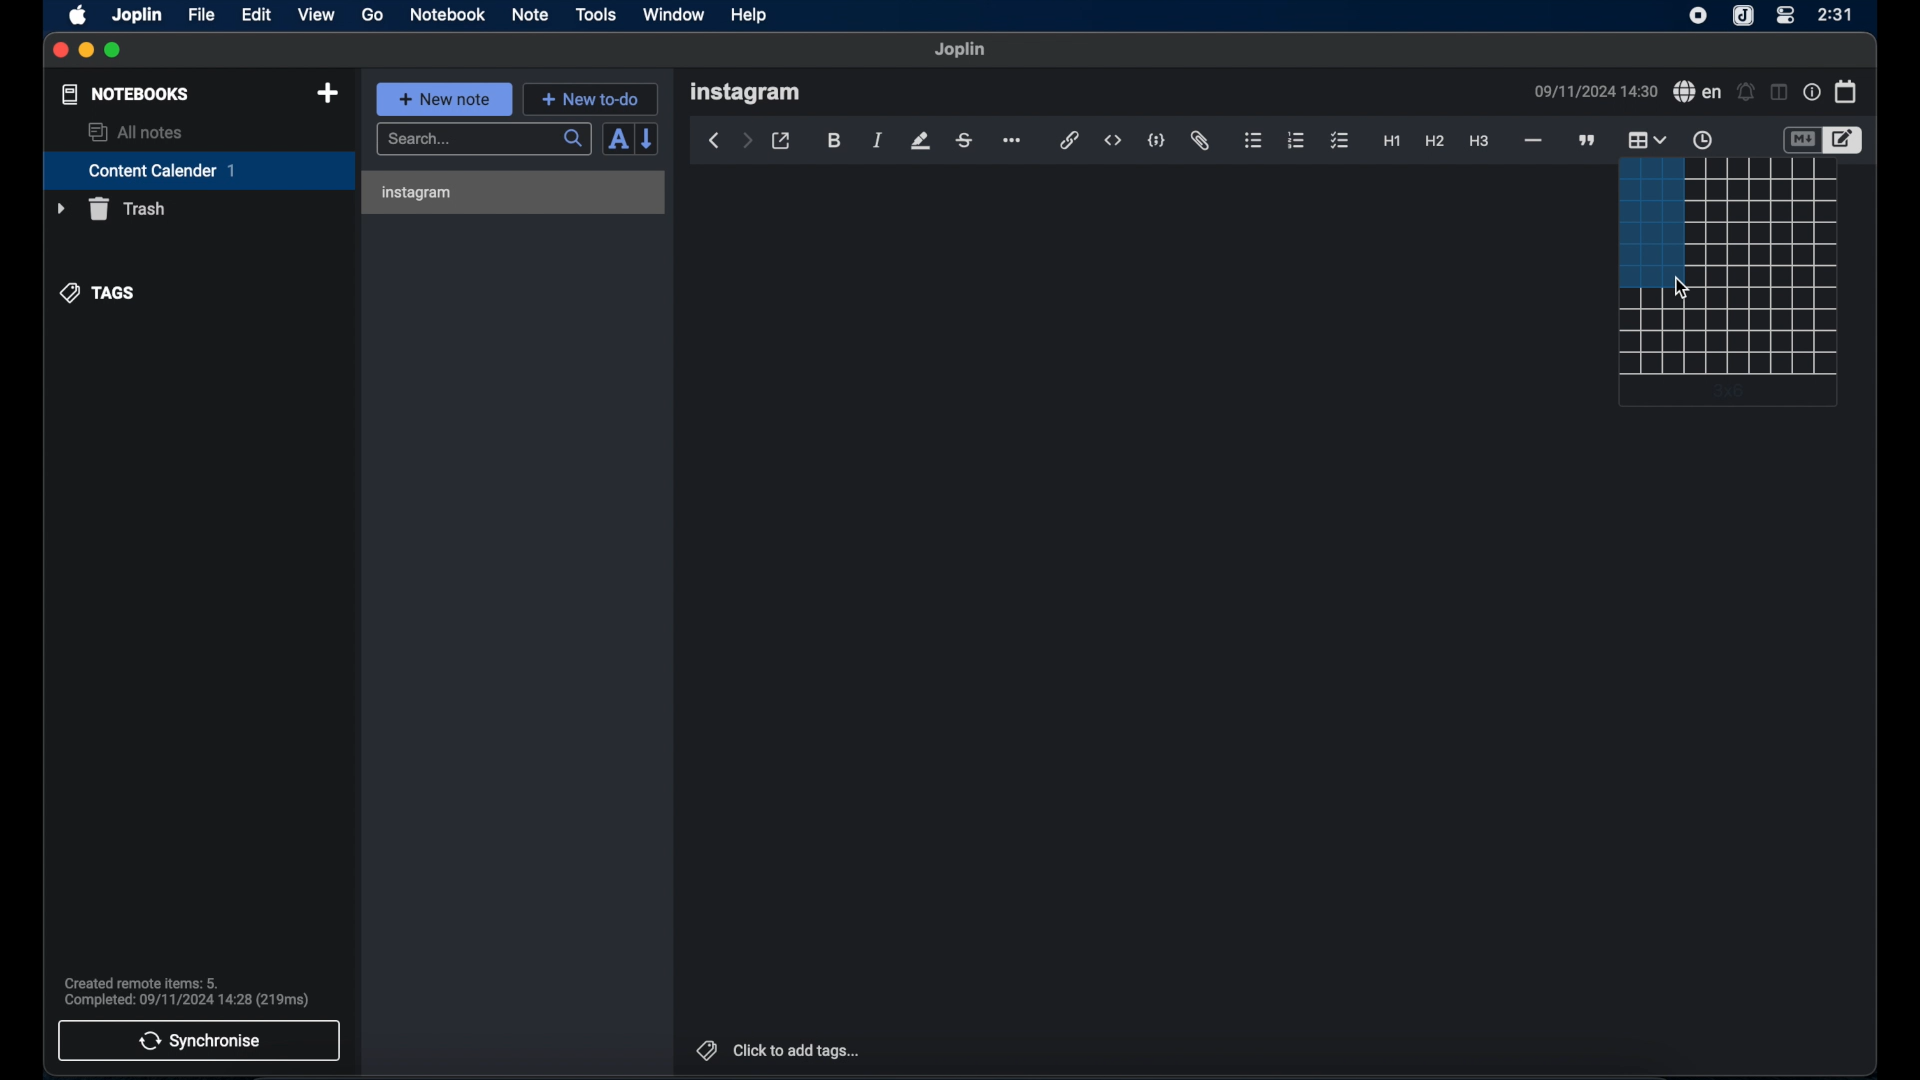  What do you see at coordinates (1785, 16) in the screenshot?
I see `control center` at bounding box center [1785, 16].